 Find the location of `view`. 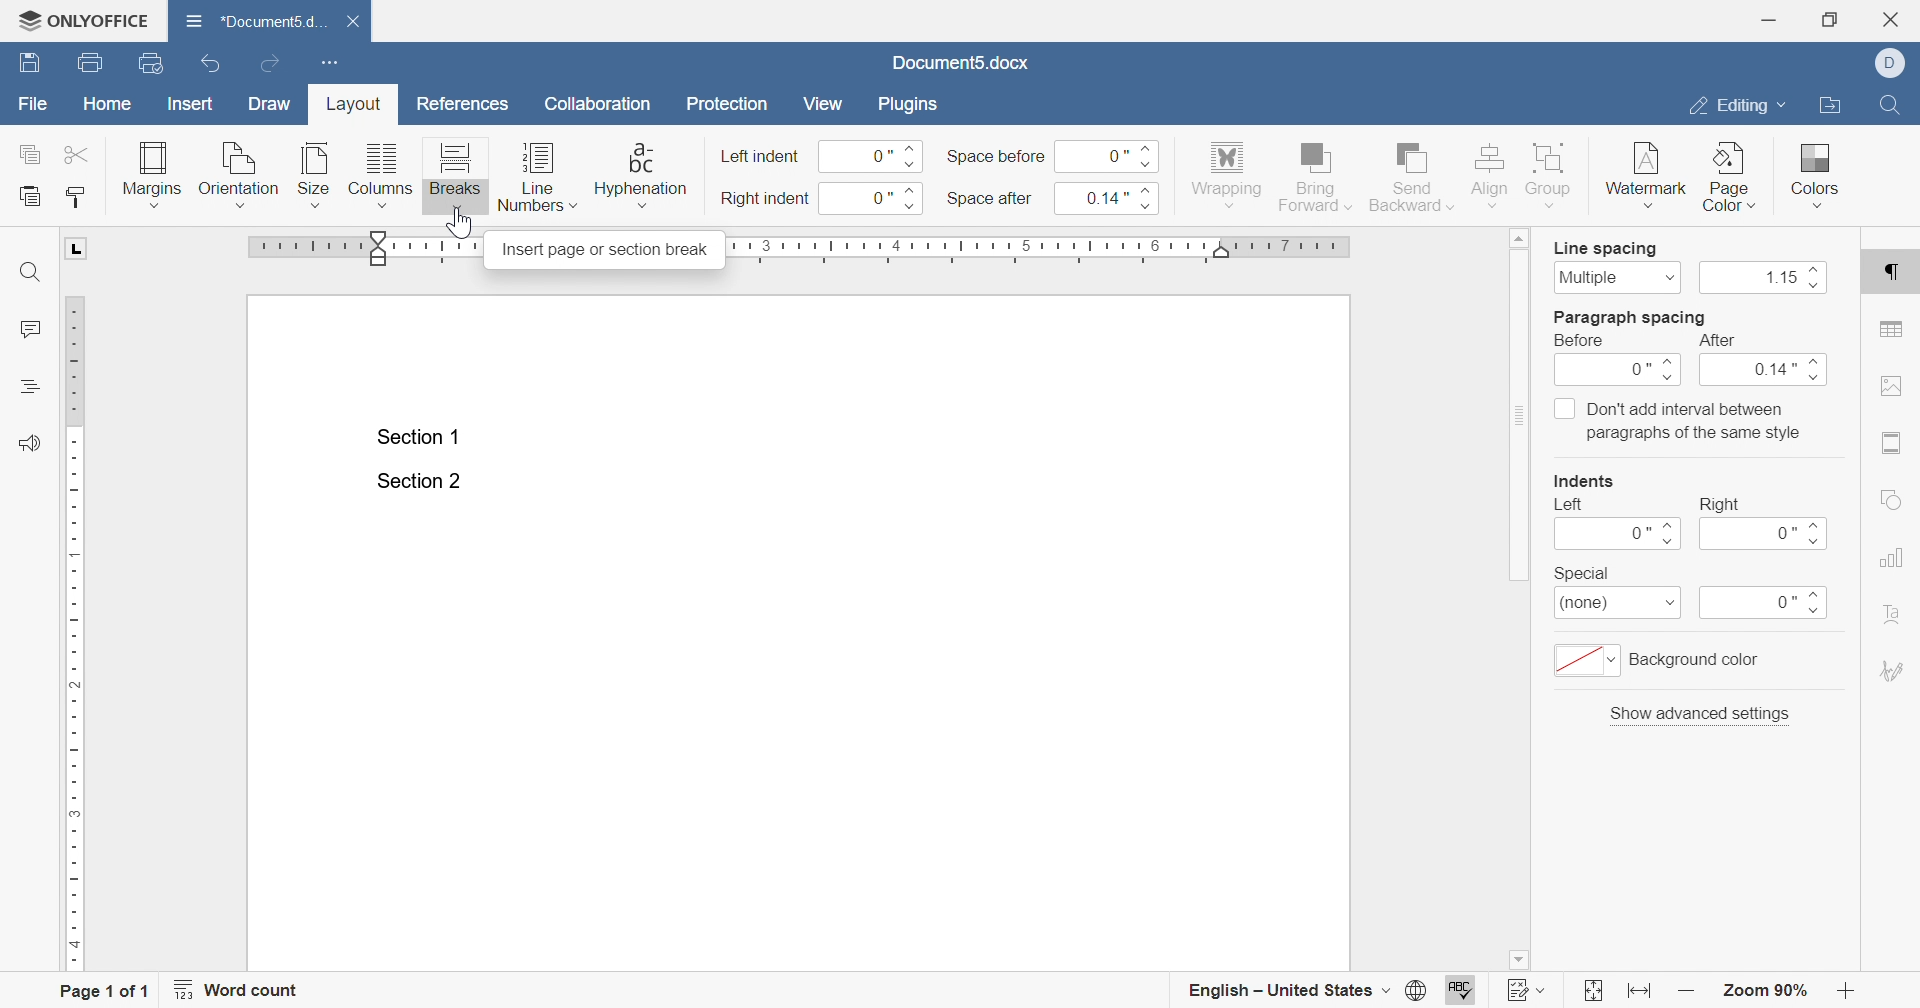

view is located at coordinates (825, 104).